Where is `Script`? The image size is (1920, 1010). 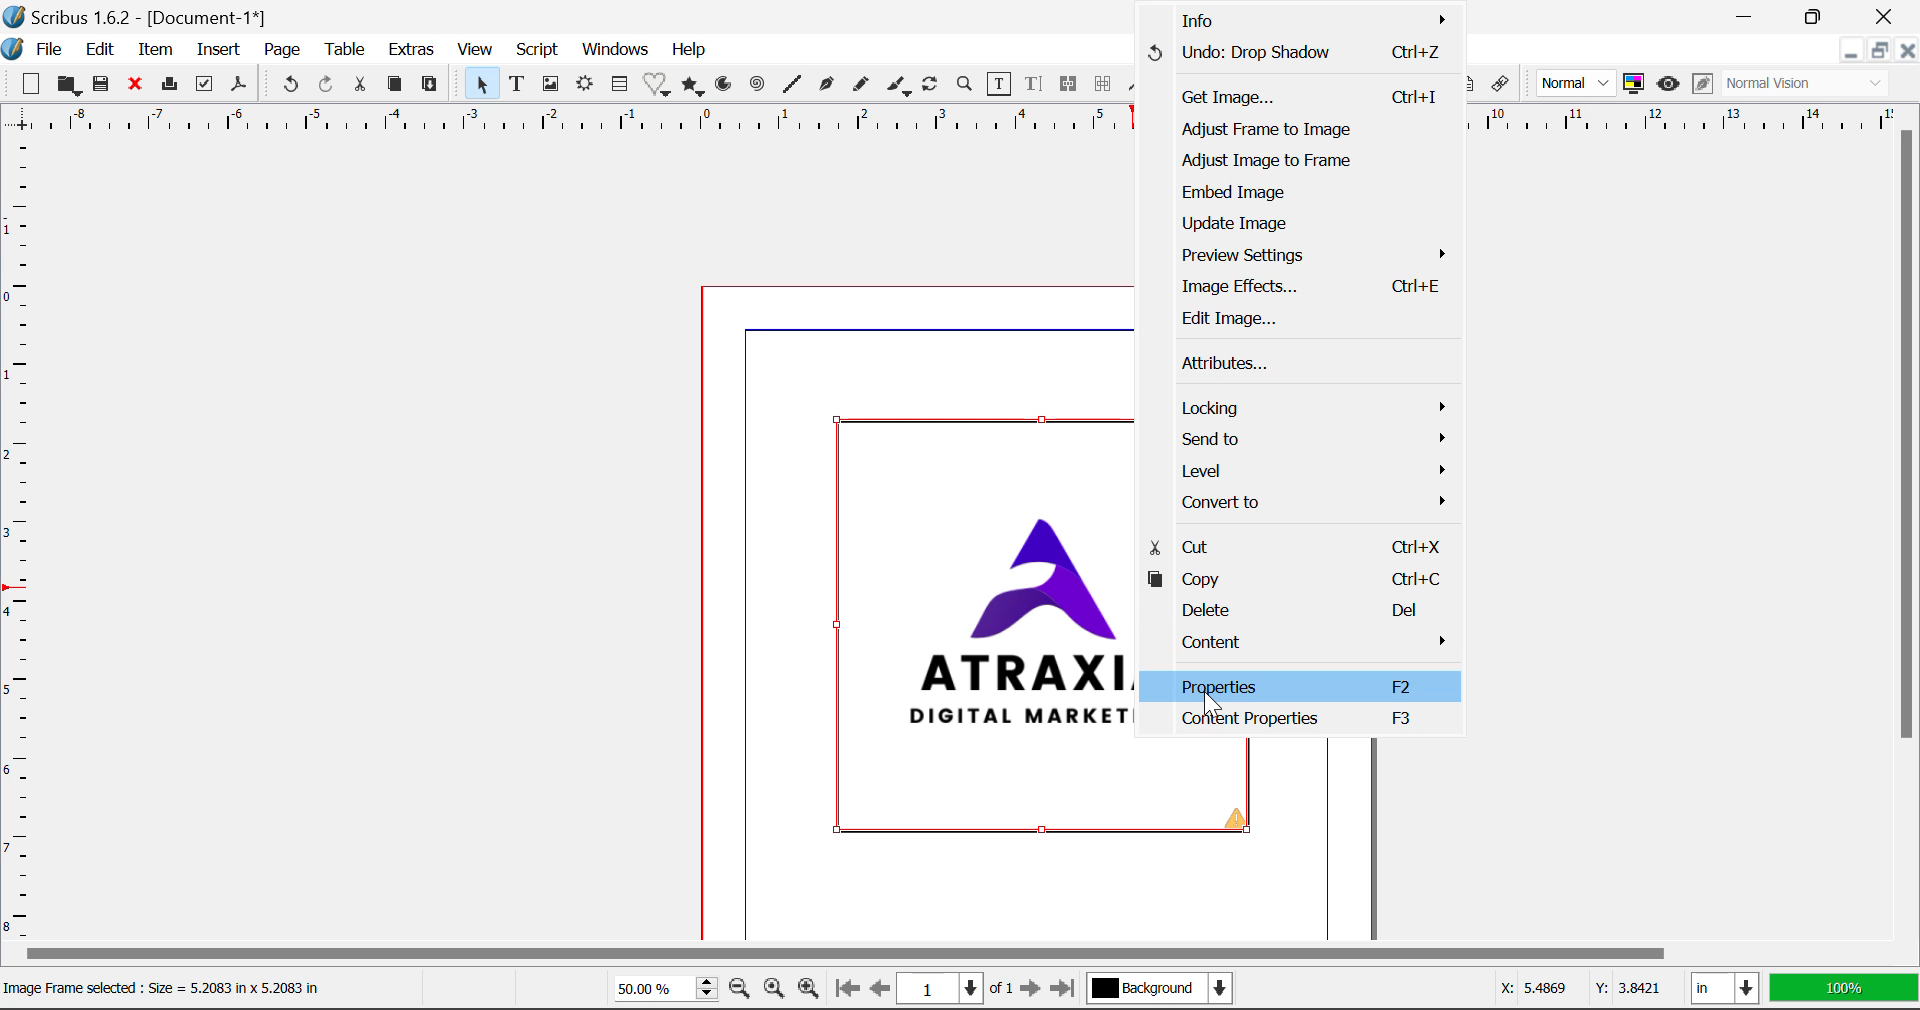
Script is located at coordinates (538, 48).